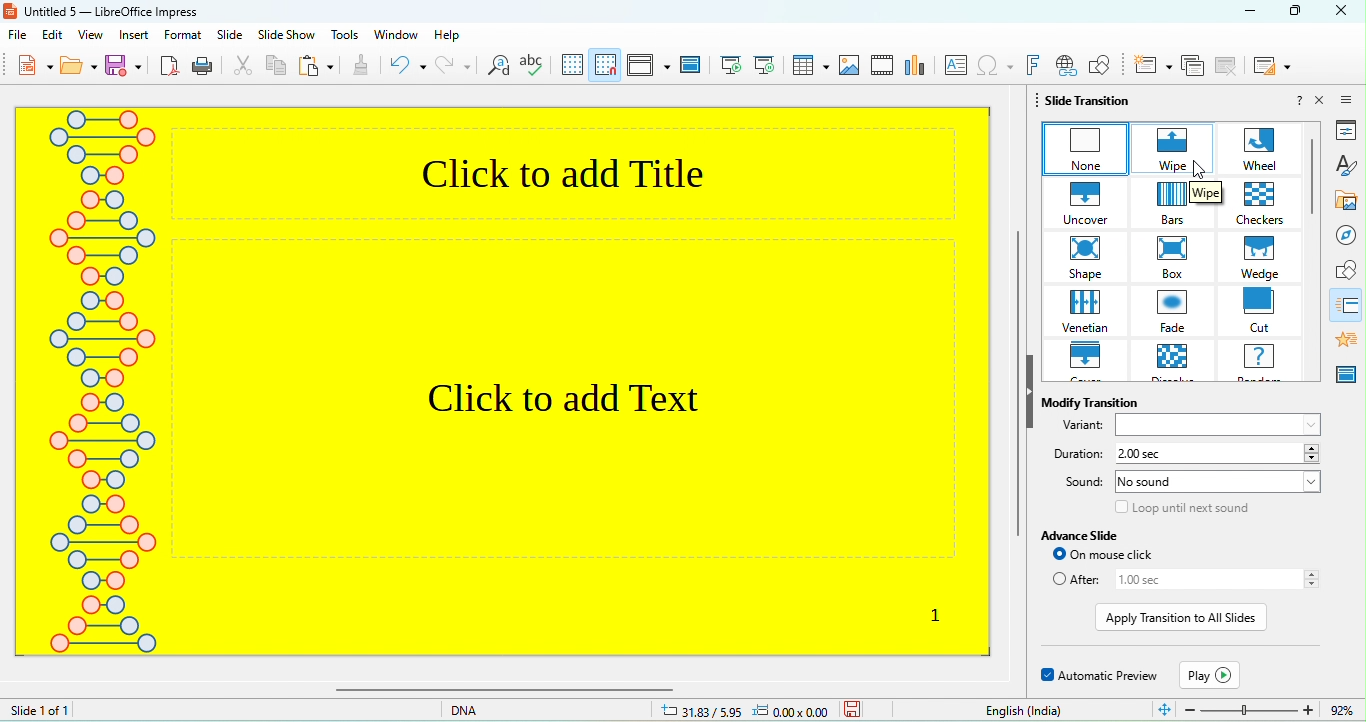 The width and height of the screenshot is (1366, 722). I want to click on close, so click(1320, 101).